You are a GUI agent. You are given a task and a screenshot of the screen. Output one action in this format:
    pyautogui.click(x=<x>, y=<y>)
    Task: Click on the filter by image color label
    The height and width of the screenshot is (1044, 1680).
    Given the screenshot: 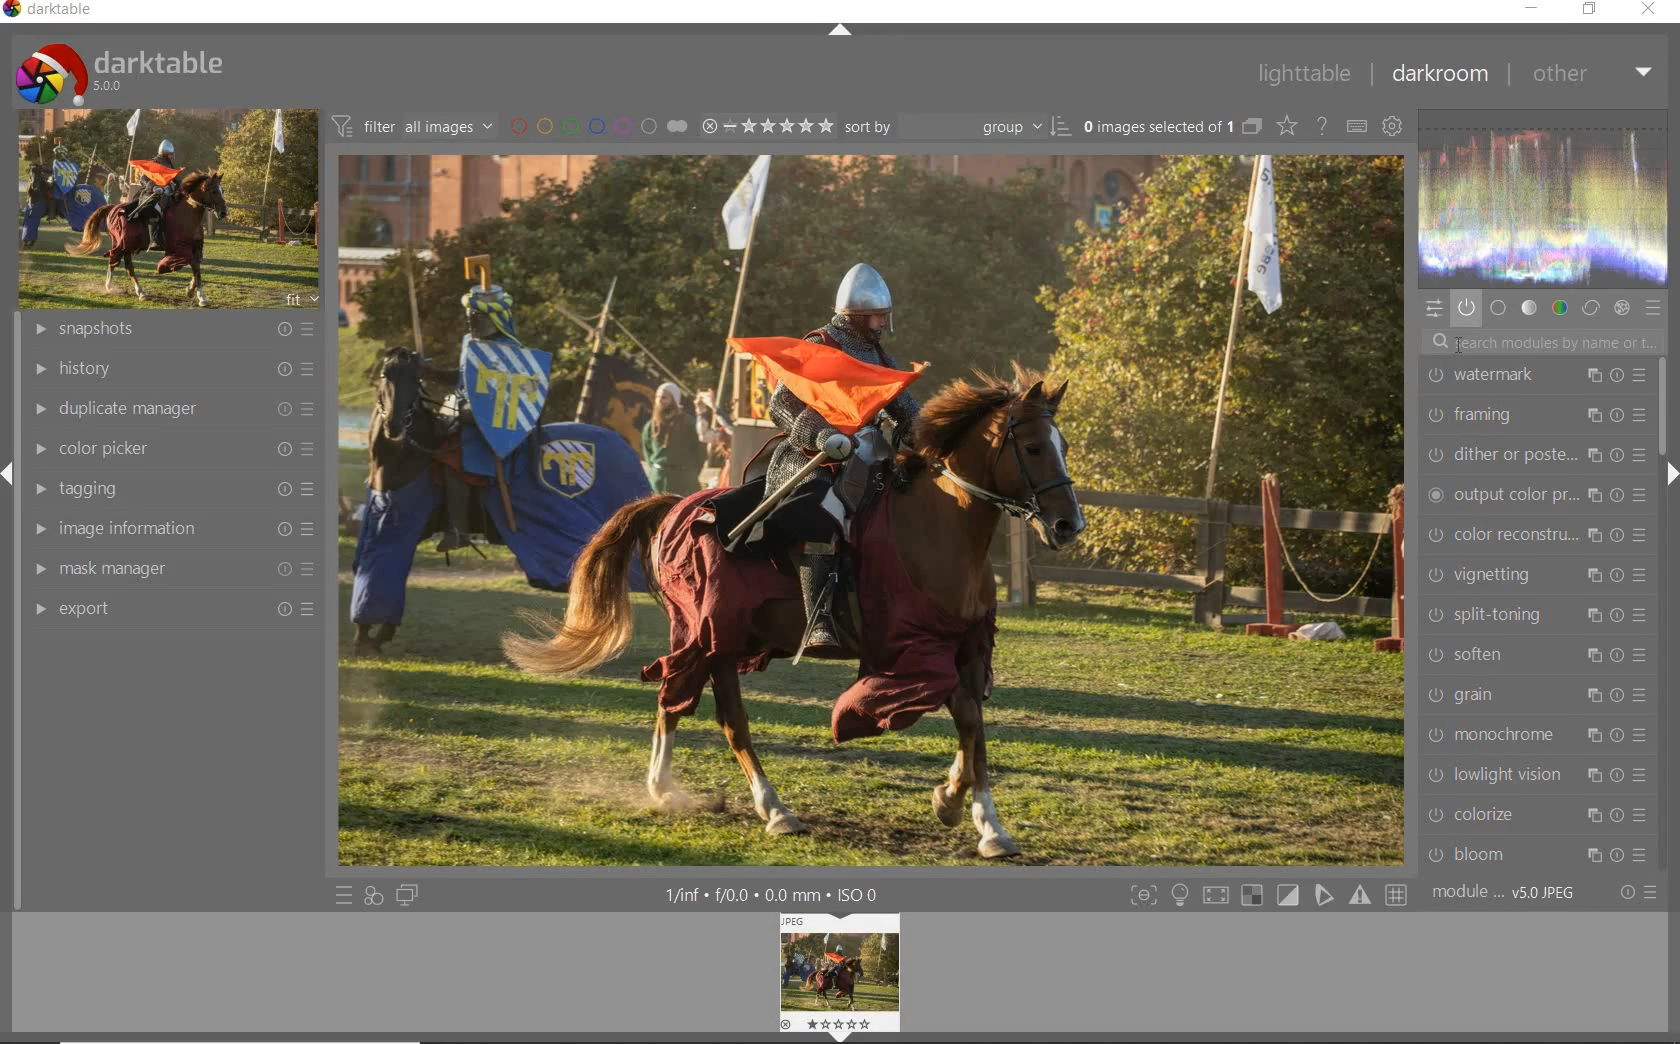 What is the action you would take?
    pyautogui.click(x=598, y=125)
    